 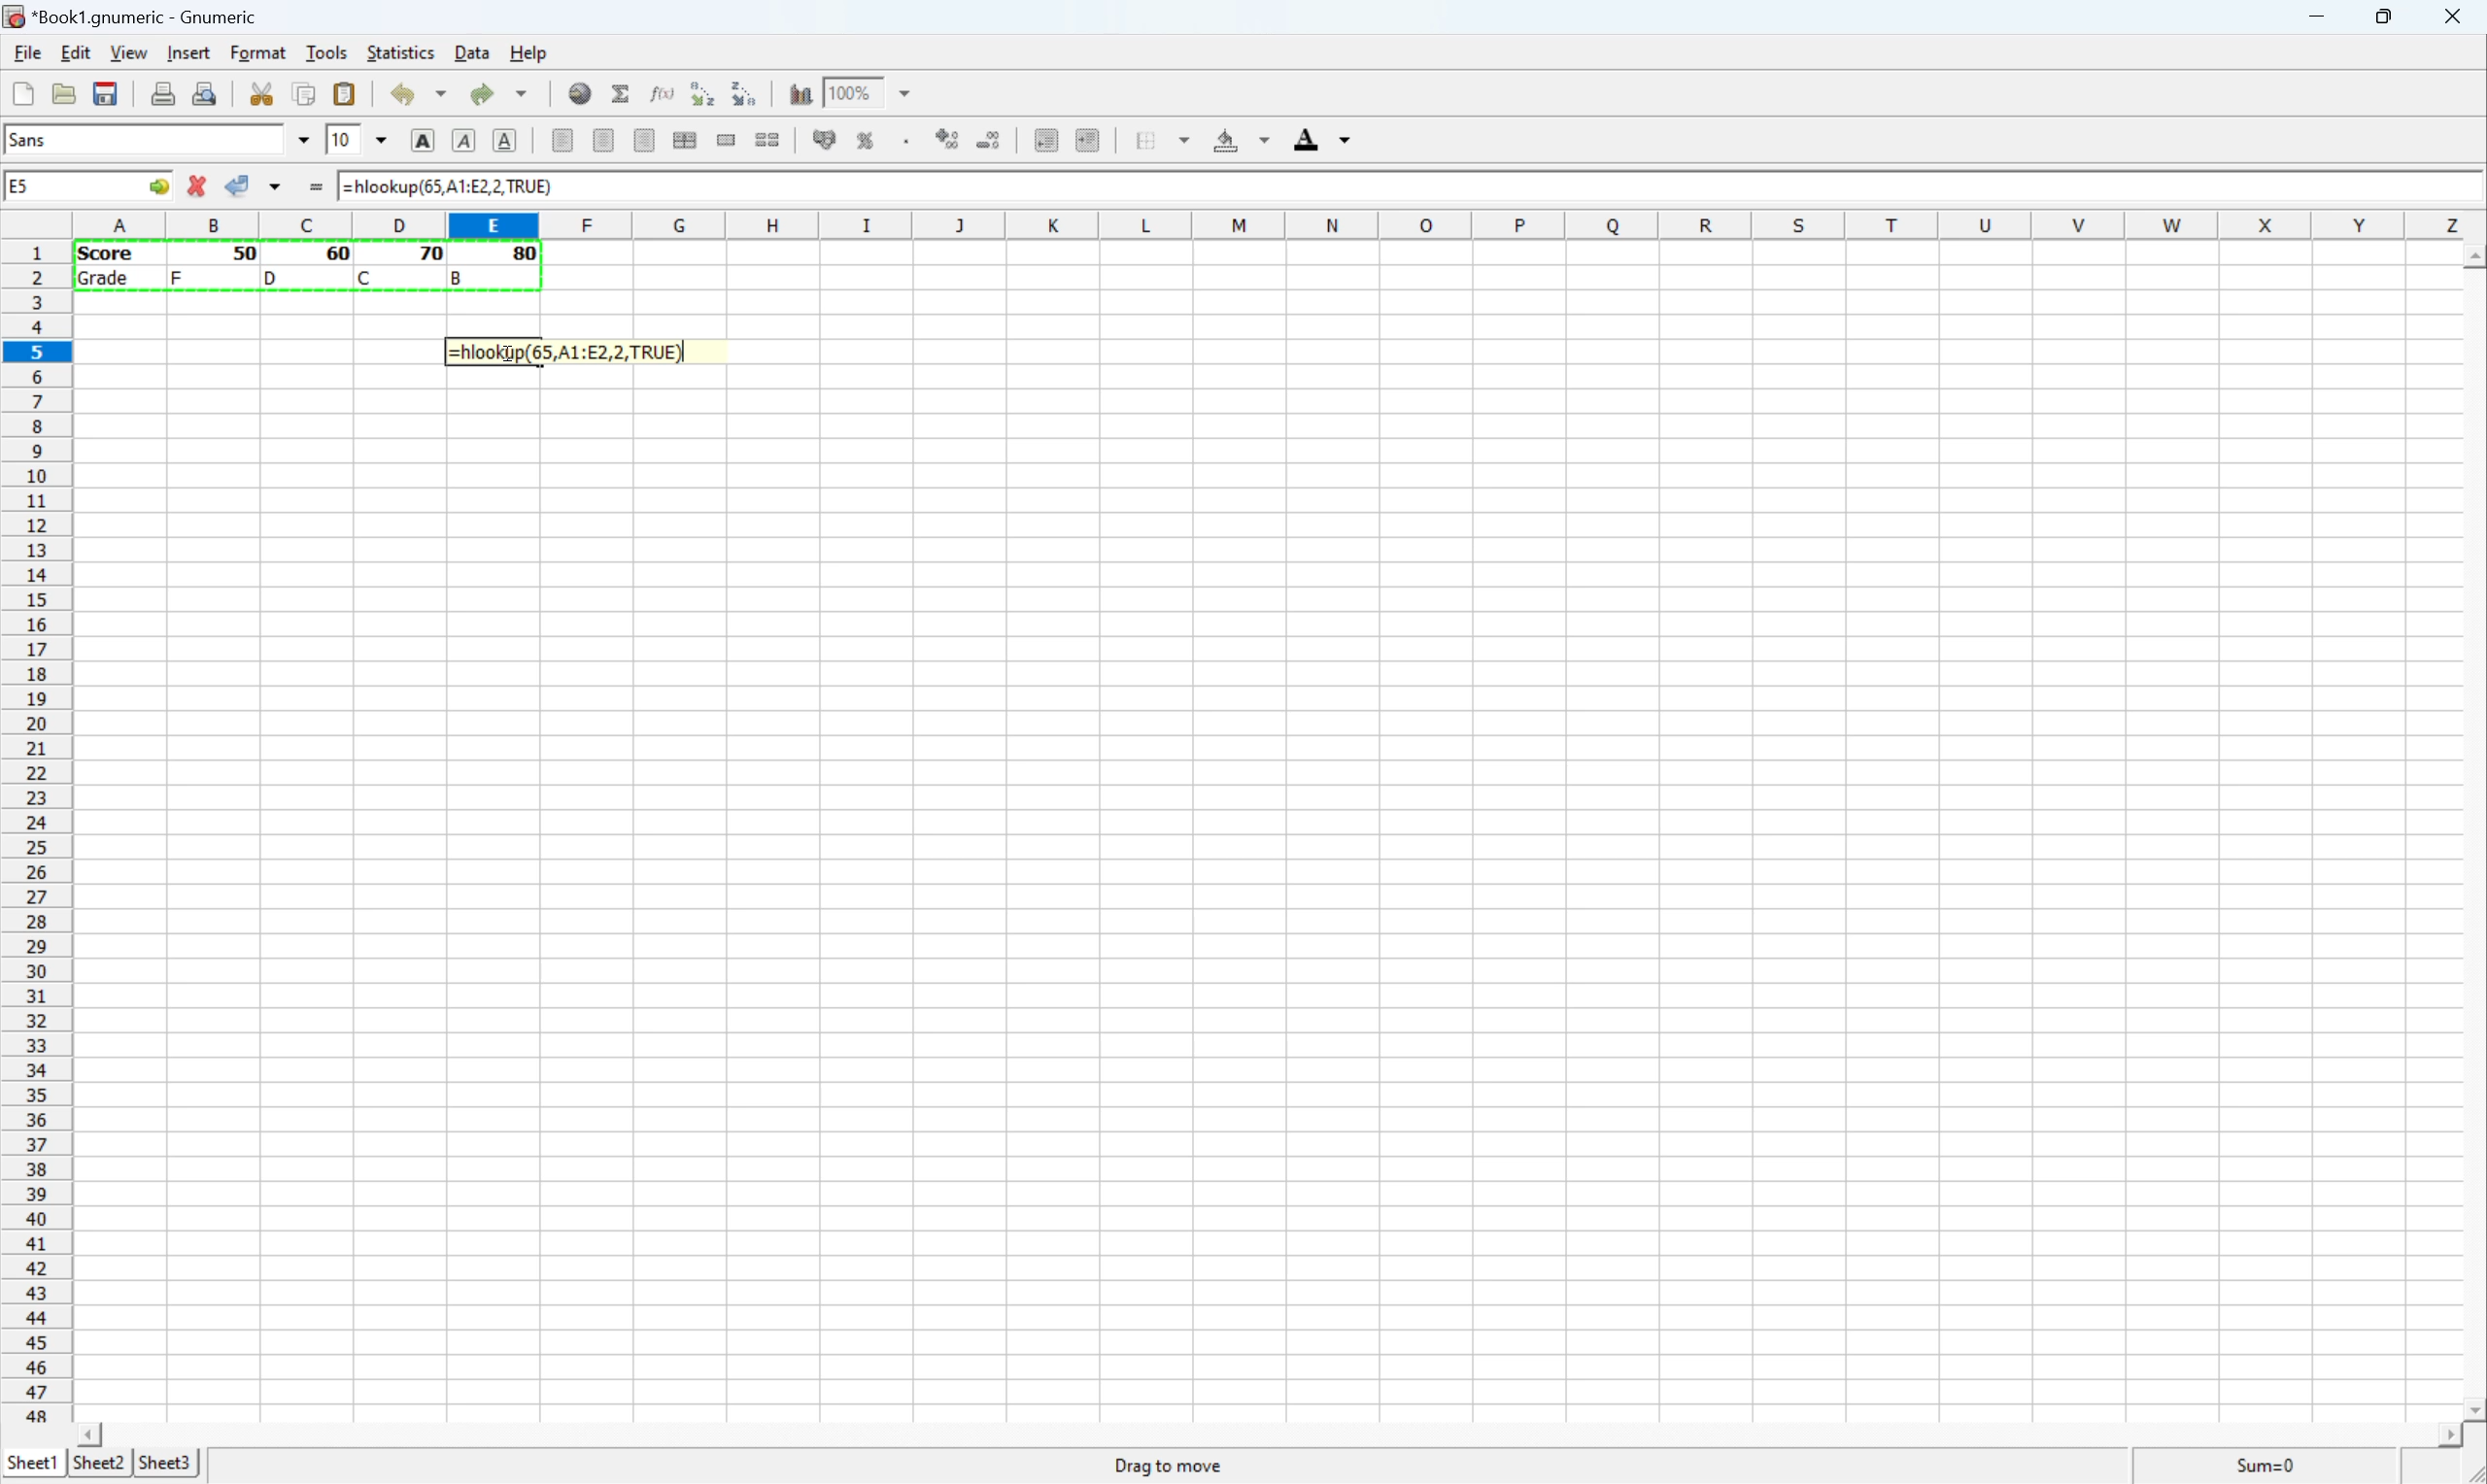 I want to click on cells, so click(x=1513, y=292).